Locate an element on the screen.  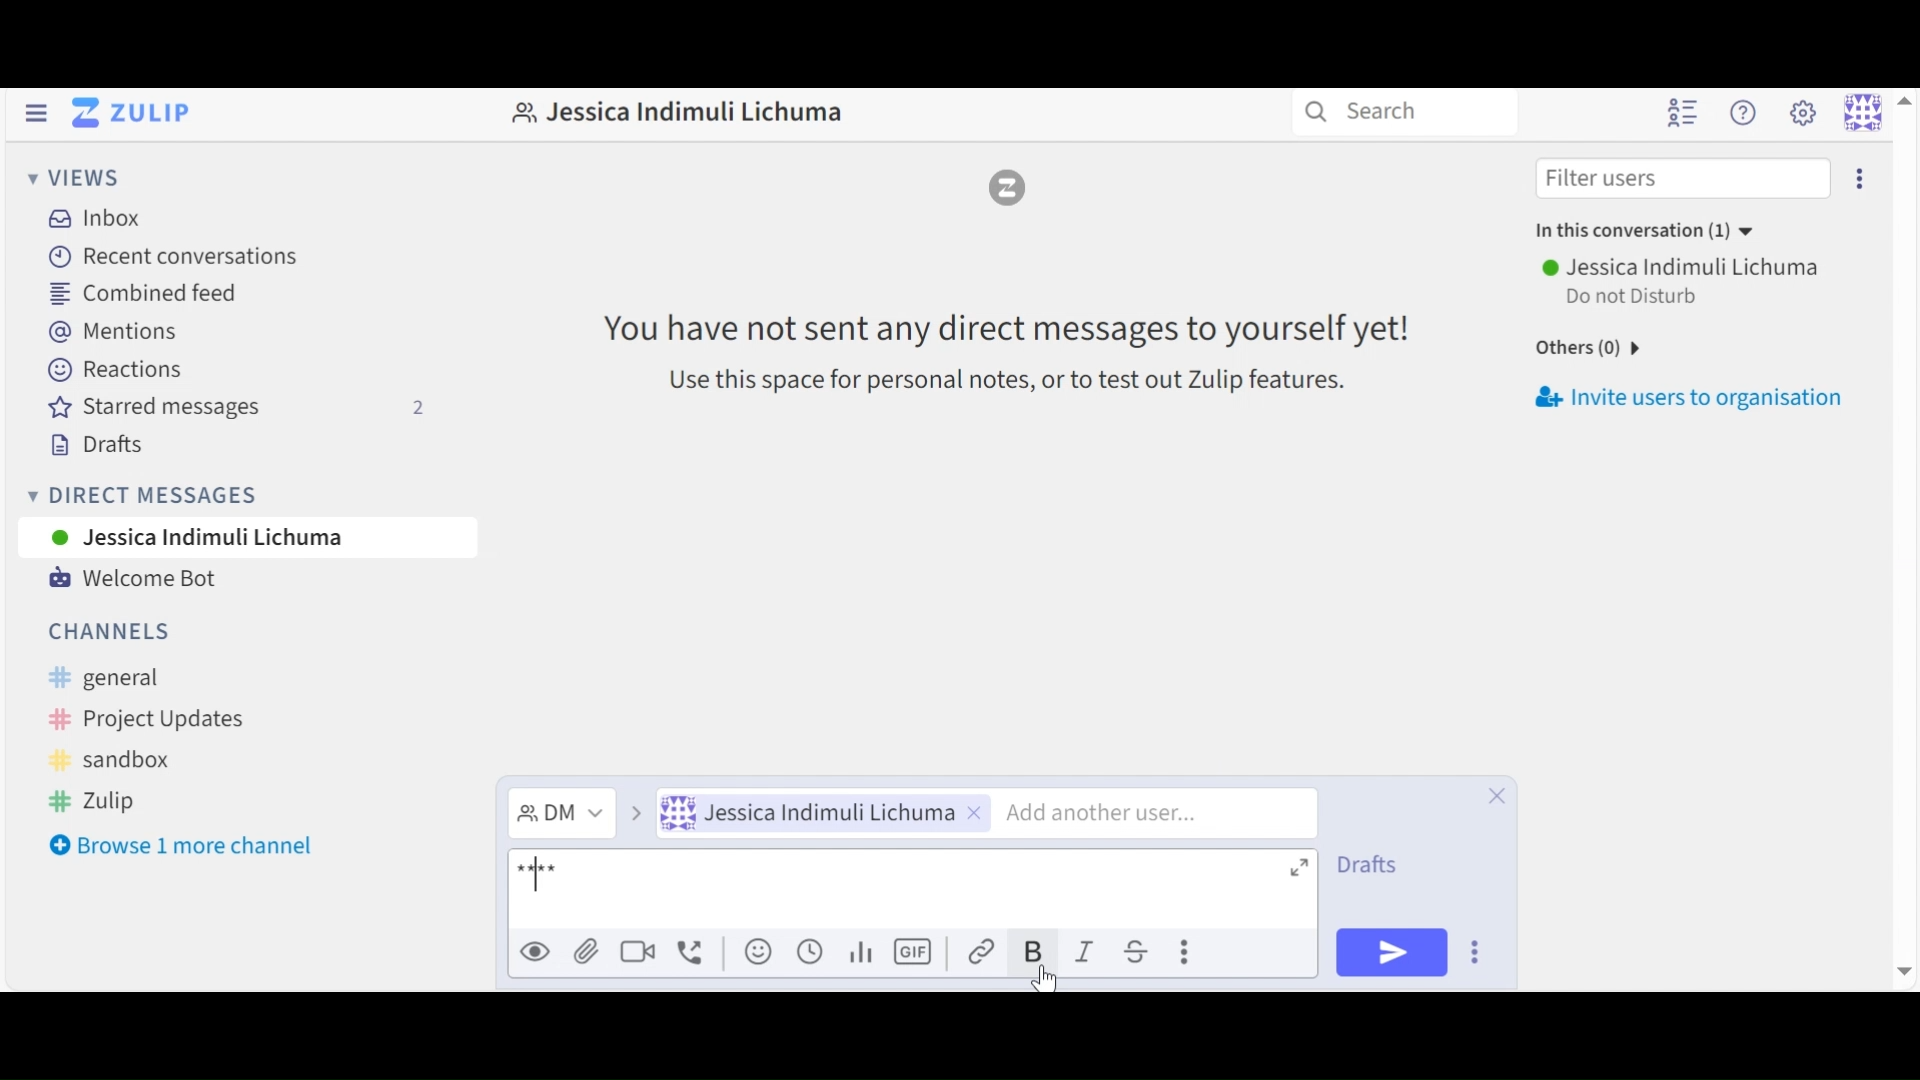
in this conversation (1) is located at coordinates (1648, 229).